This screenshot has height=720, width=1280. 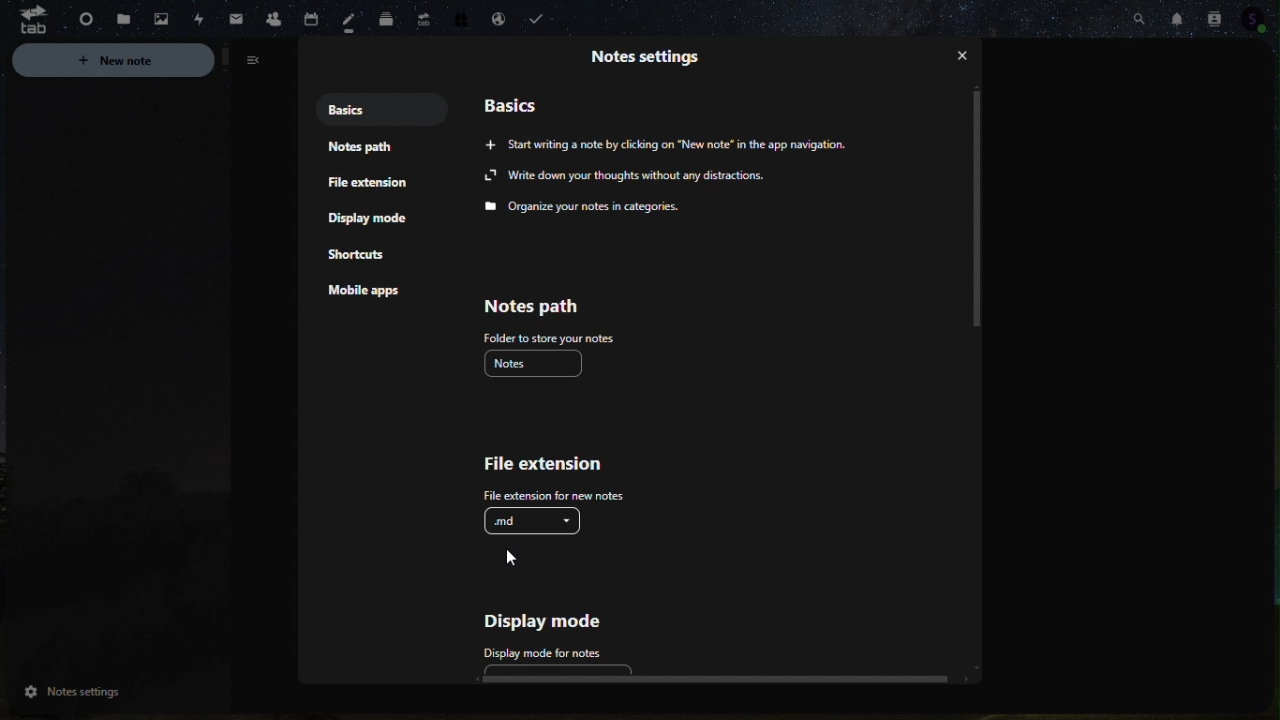 What do you see at coordinates (78, 18) in the screenshot?
I see `Dashboard` at bounding box center [78, 18].